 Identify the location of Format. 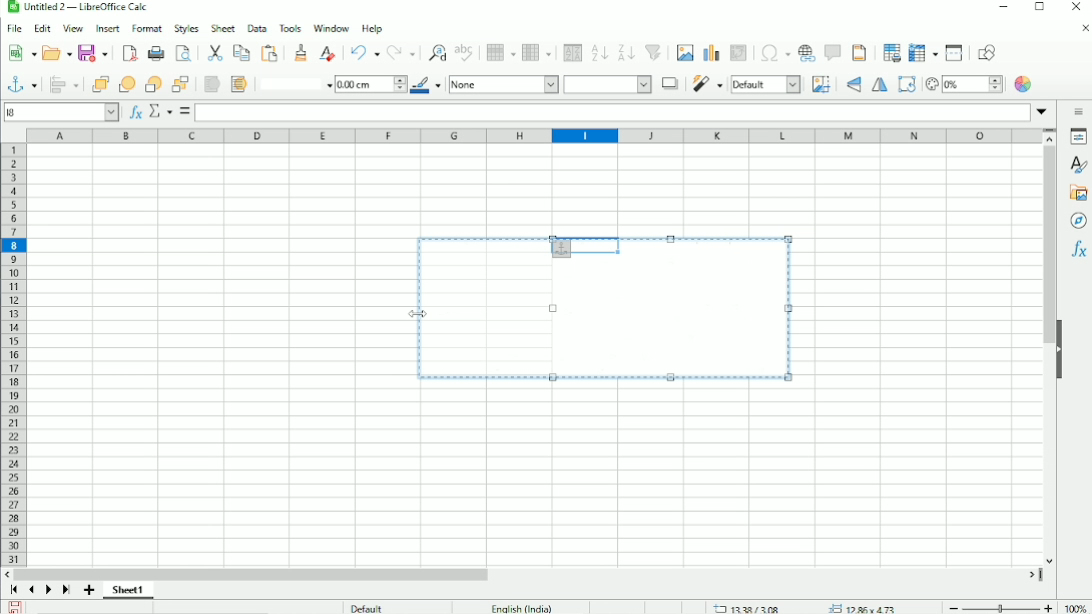
(148, 29).